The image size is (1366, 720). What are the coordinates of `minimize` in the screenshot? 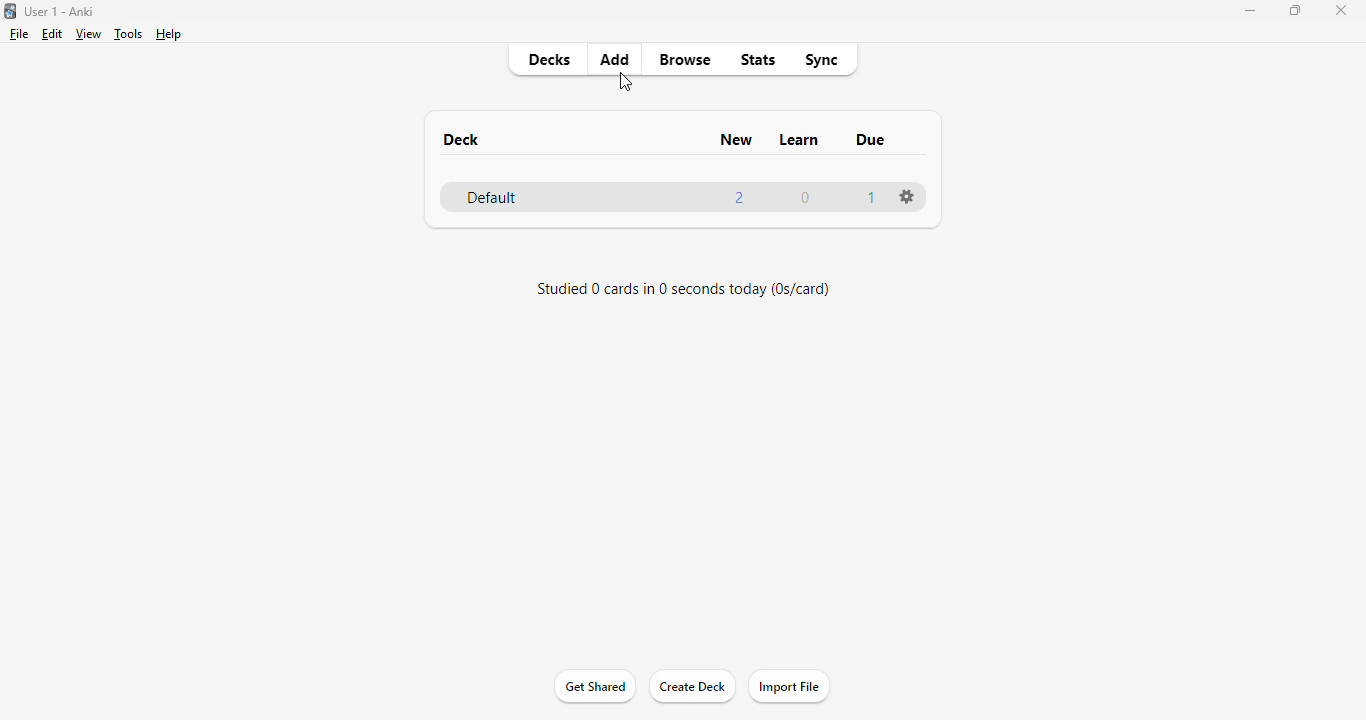 It's located at (1250, 11).